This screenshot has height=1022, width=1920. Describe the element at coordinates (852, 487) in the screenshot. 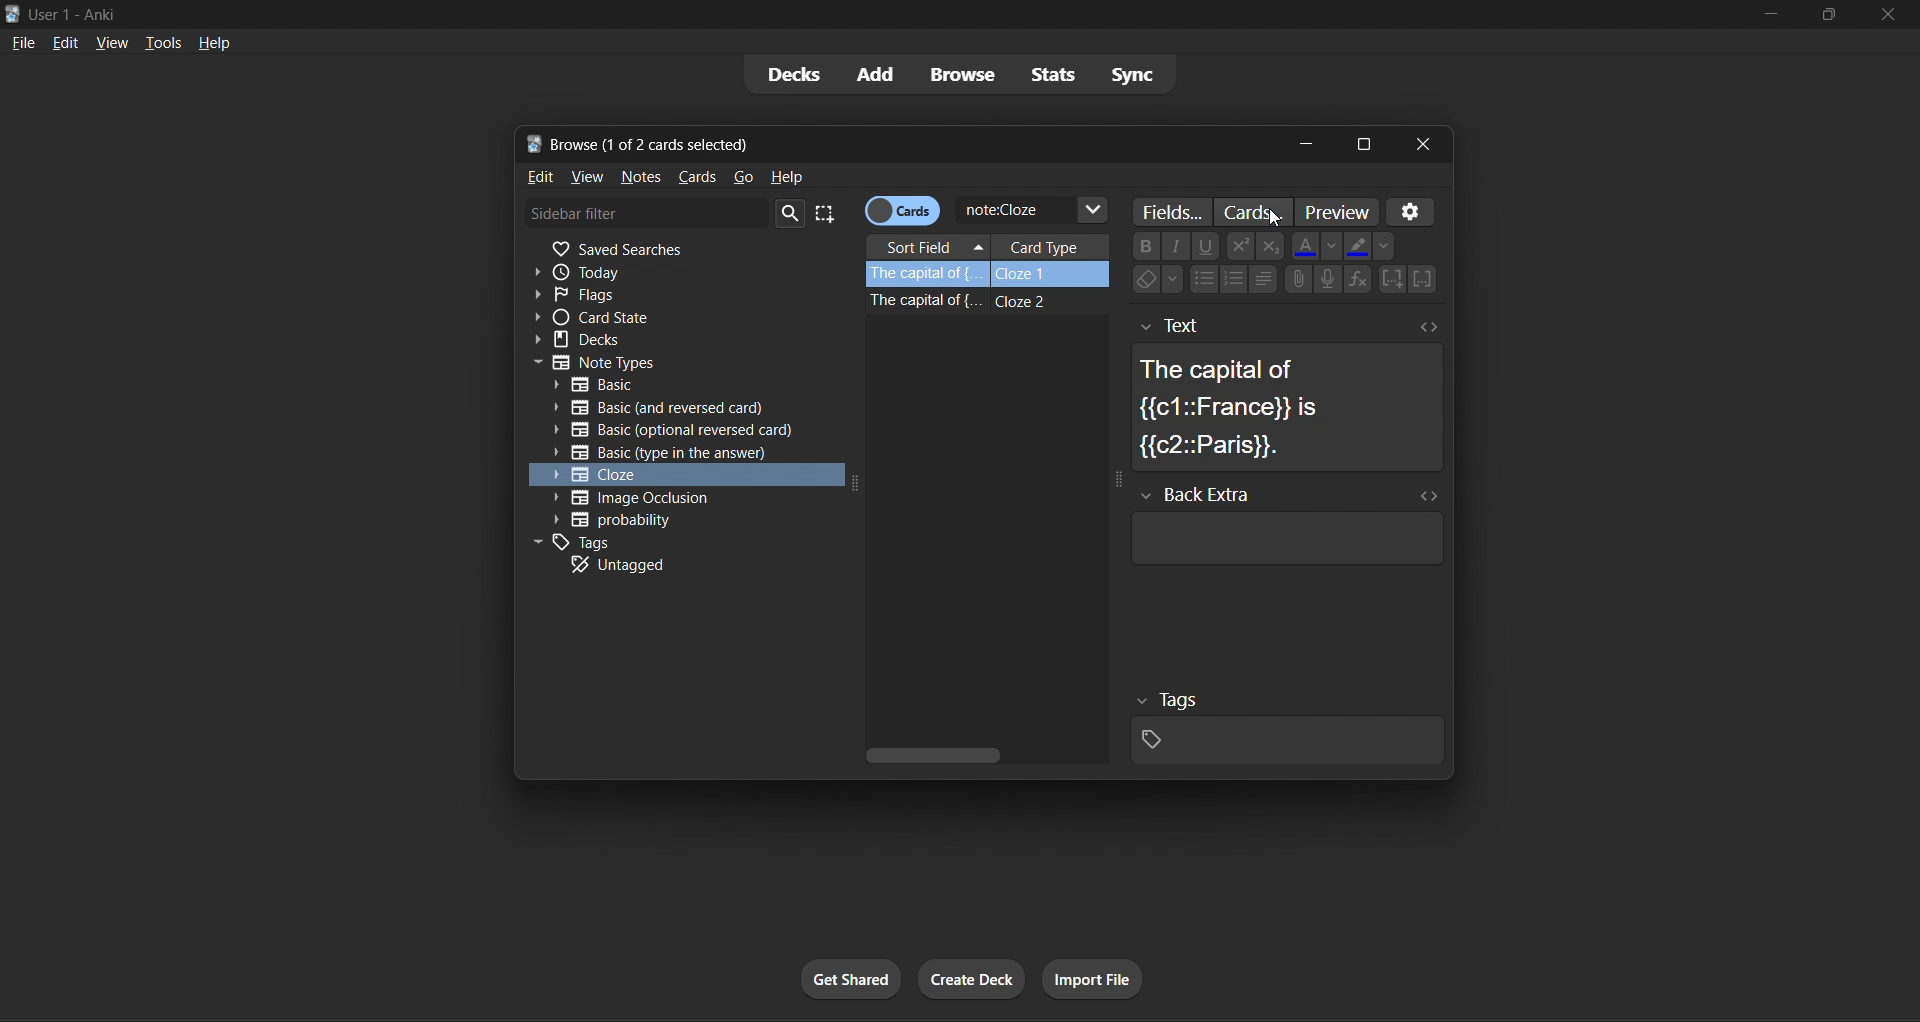

I see `expand icon` at that location.